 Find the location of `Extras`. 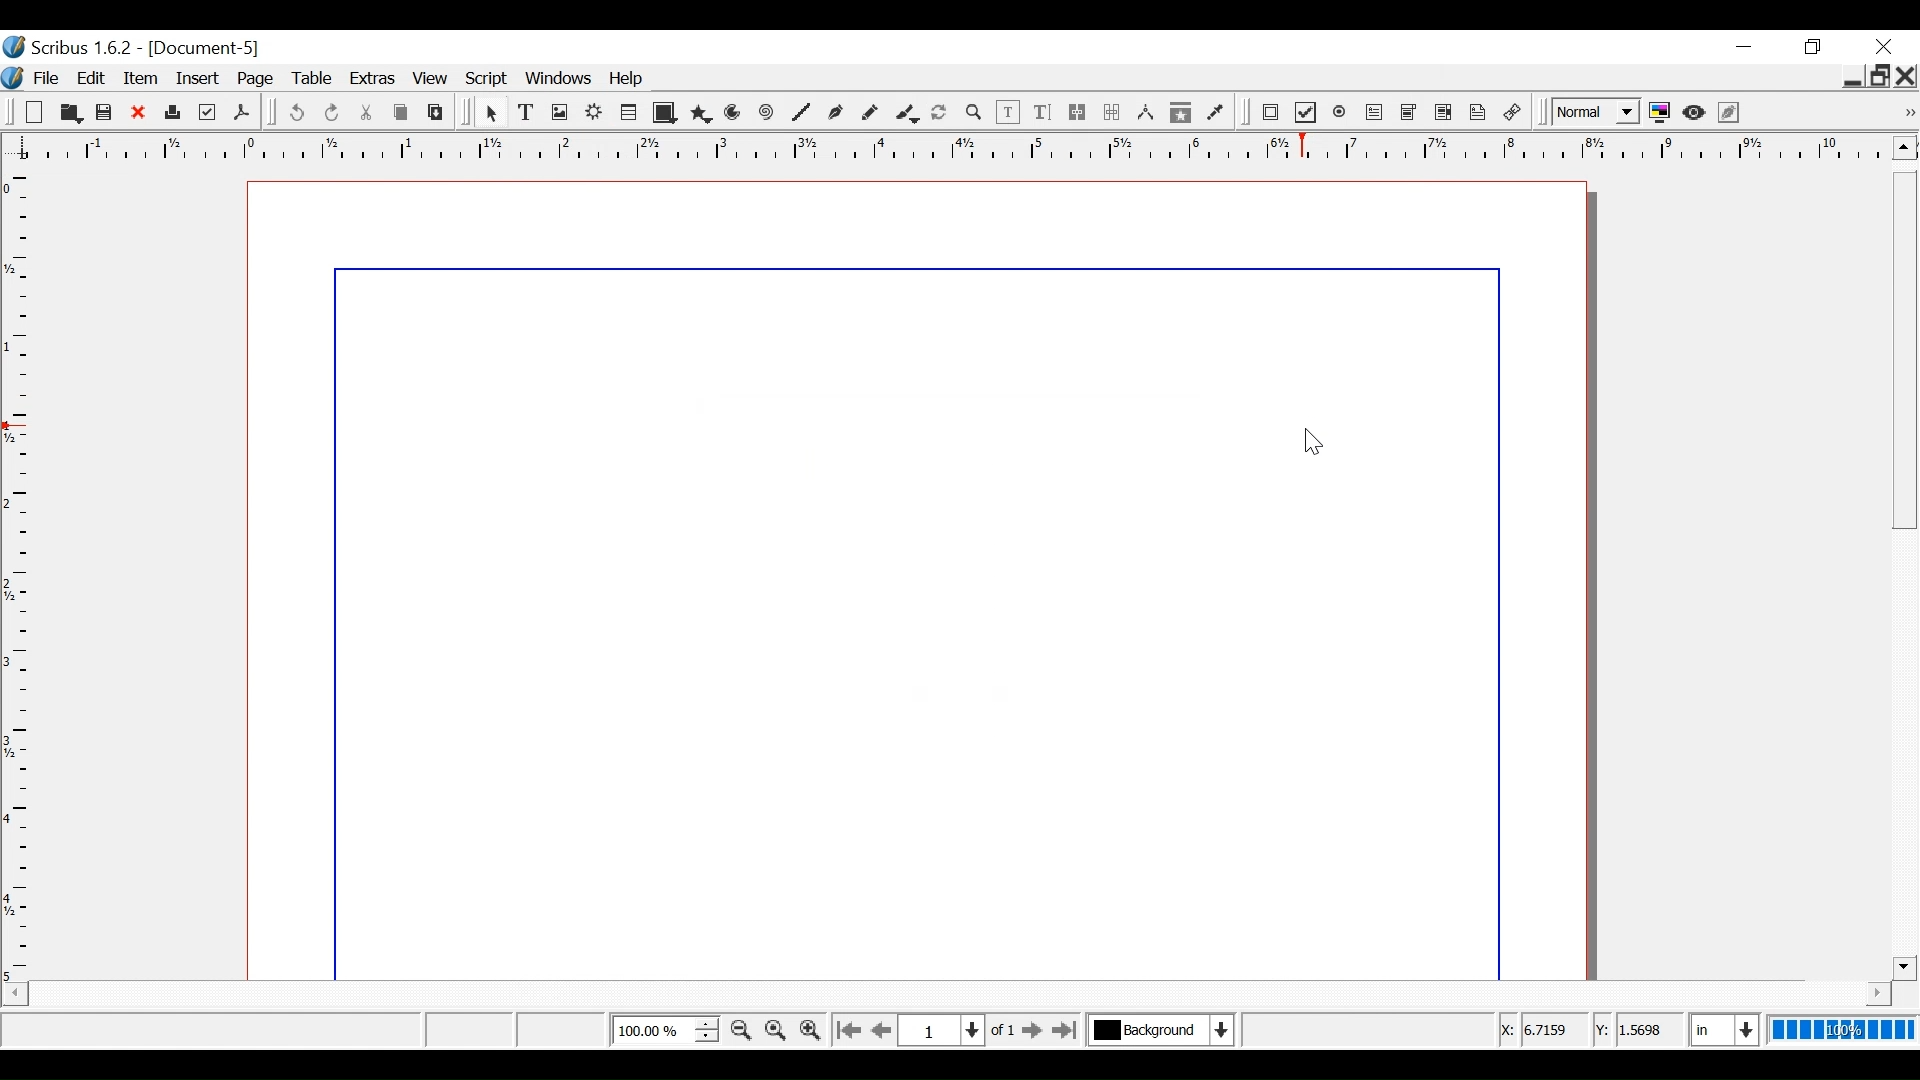

Extras is located at coordinates (373, 80).